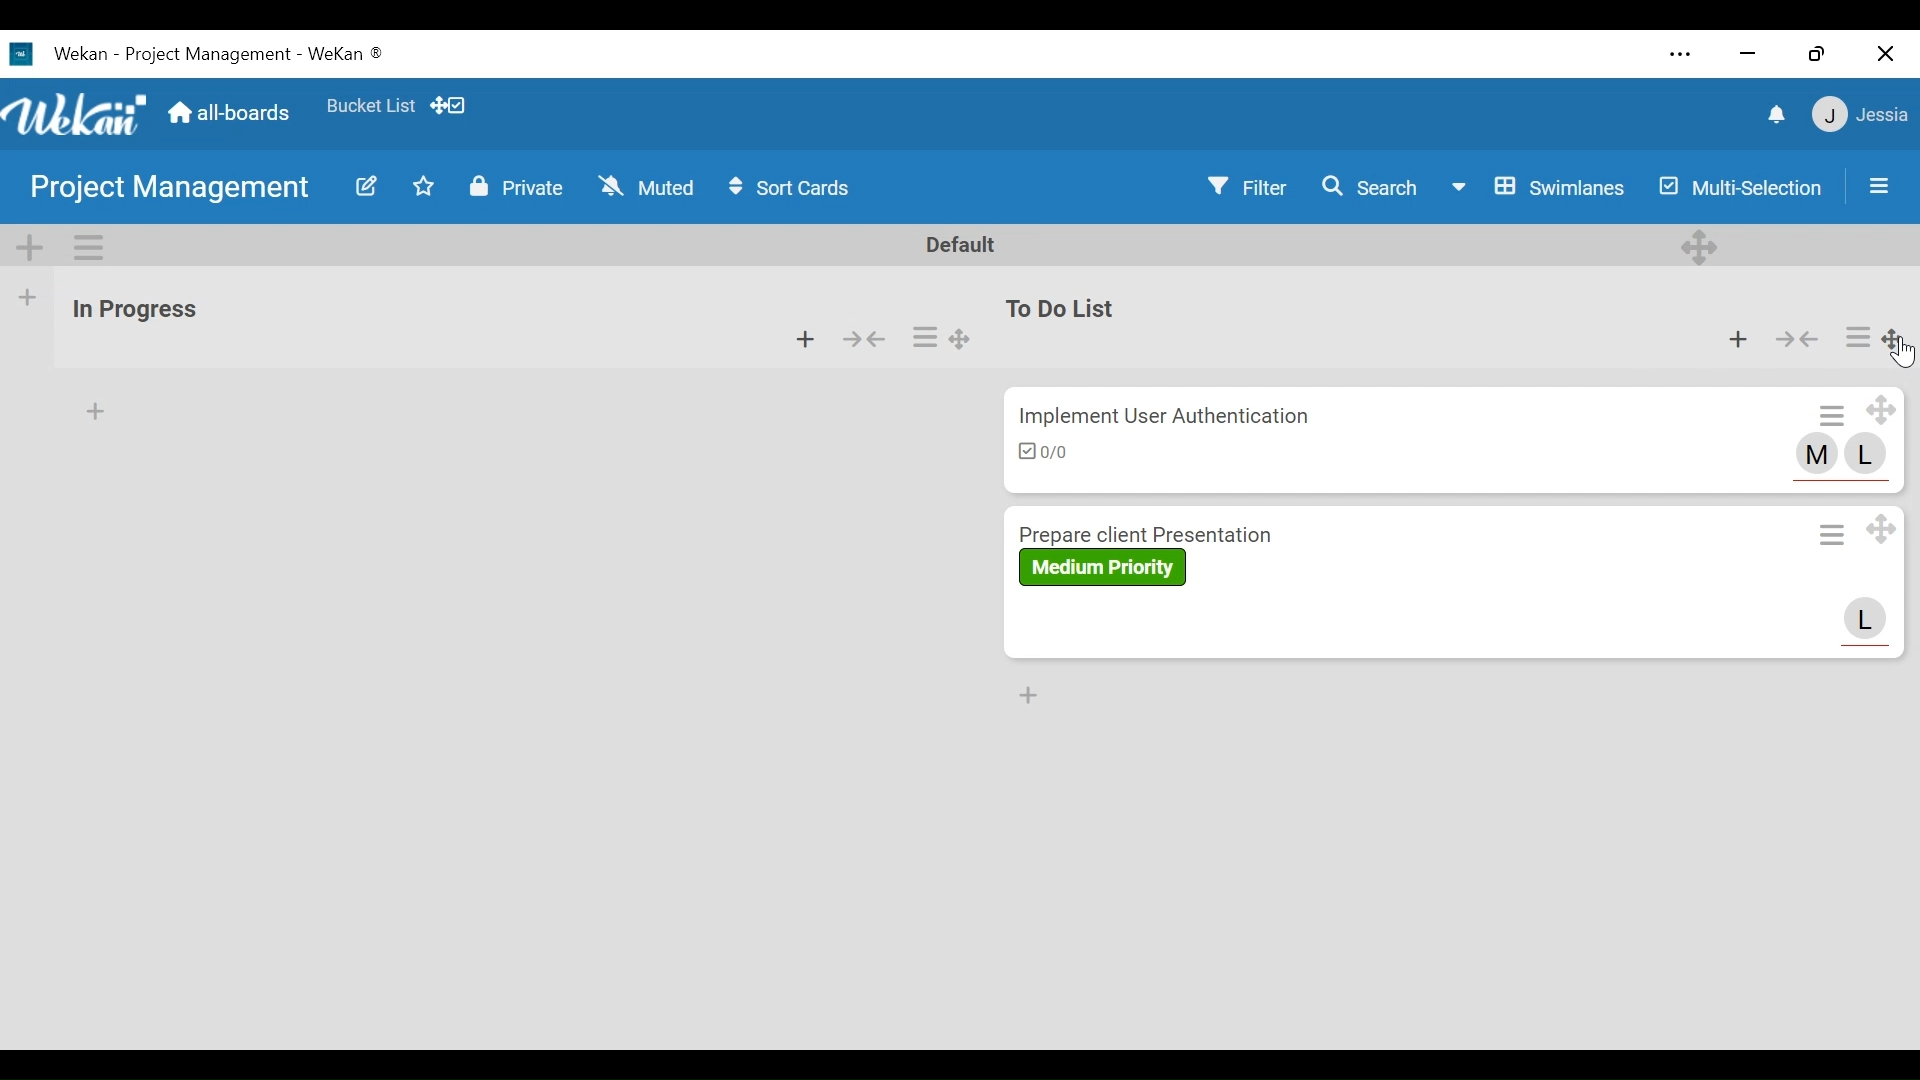 Image resolution: width=1920 pixels, height=1080 pixels. I want to click on List, so click(223, 319).